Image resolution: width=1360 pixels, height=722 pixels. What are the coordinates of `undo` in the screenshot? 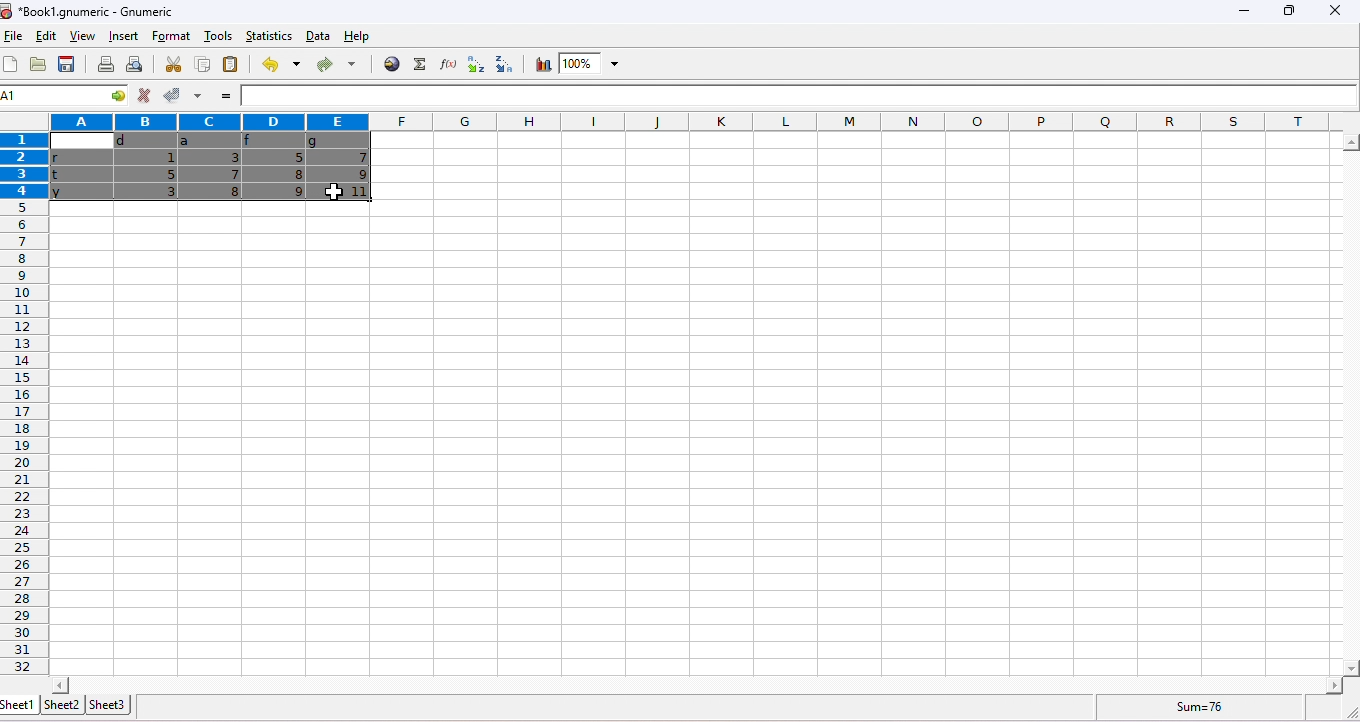 It's located at (278, 65).